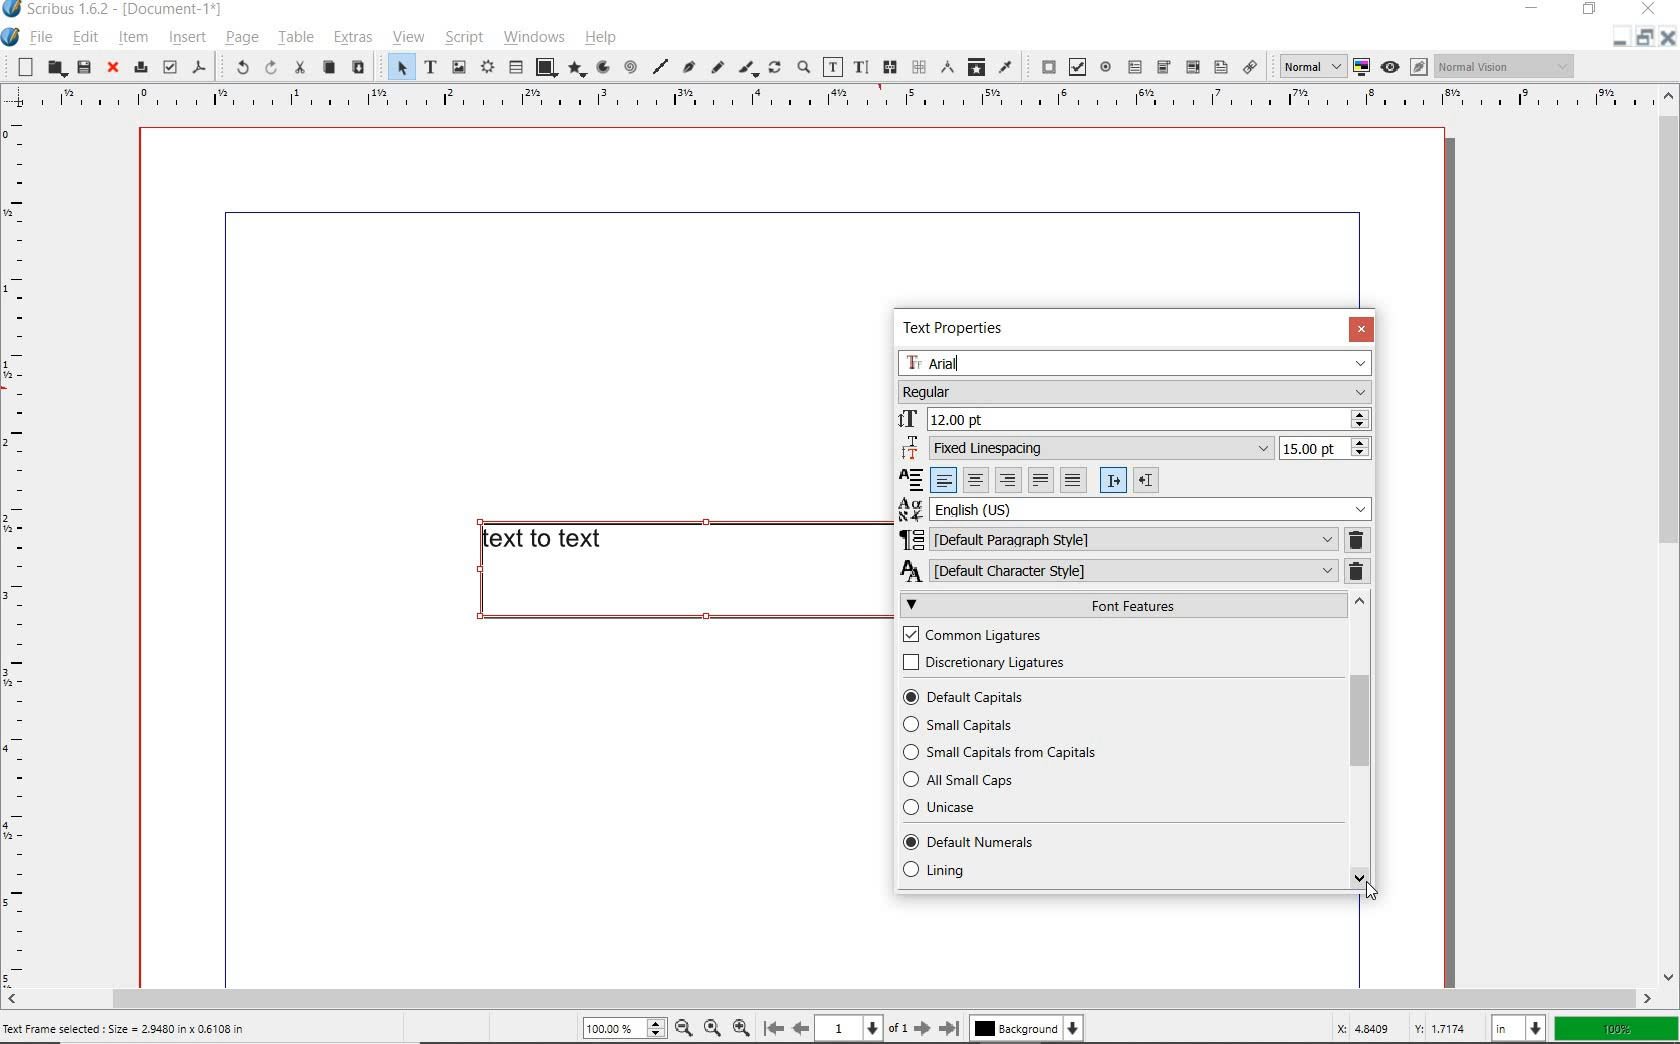  What do you see at coordinates (1163, 67) in the screenshot?
I see `pdf combo box` at bounding box center [1163, 67].